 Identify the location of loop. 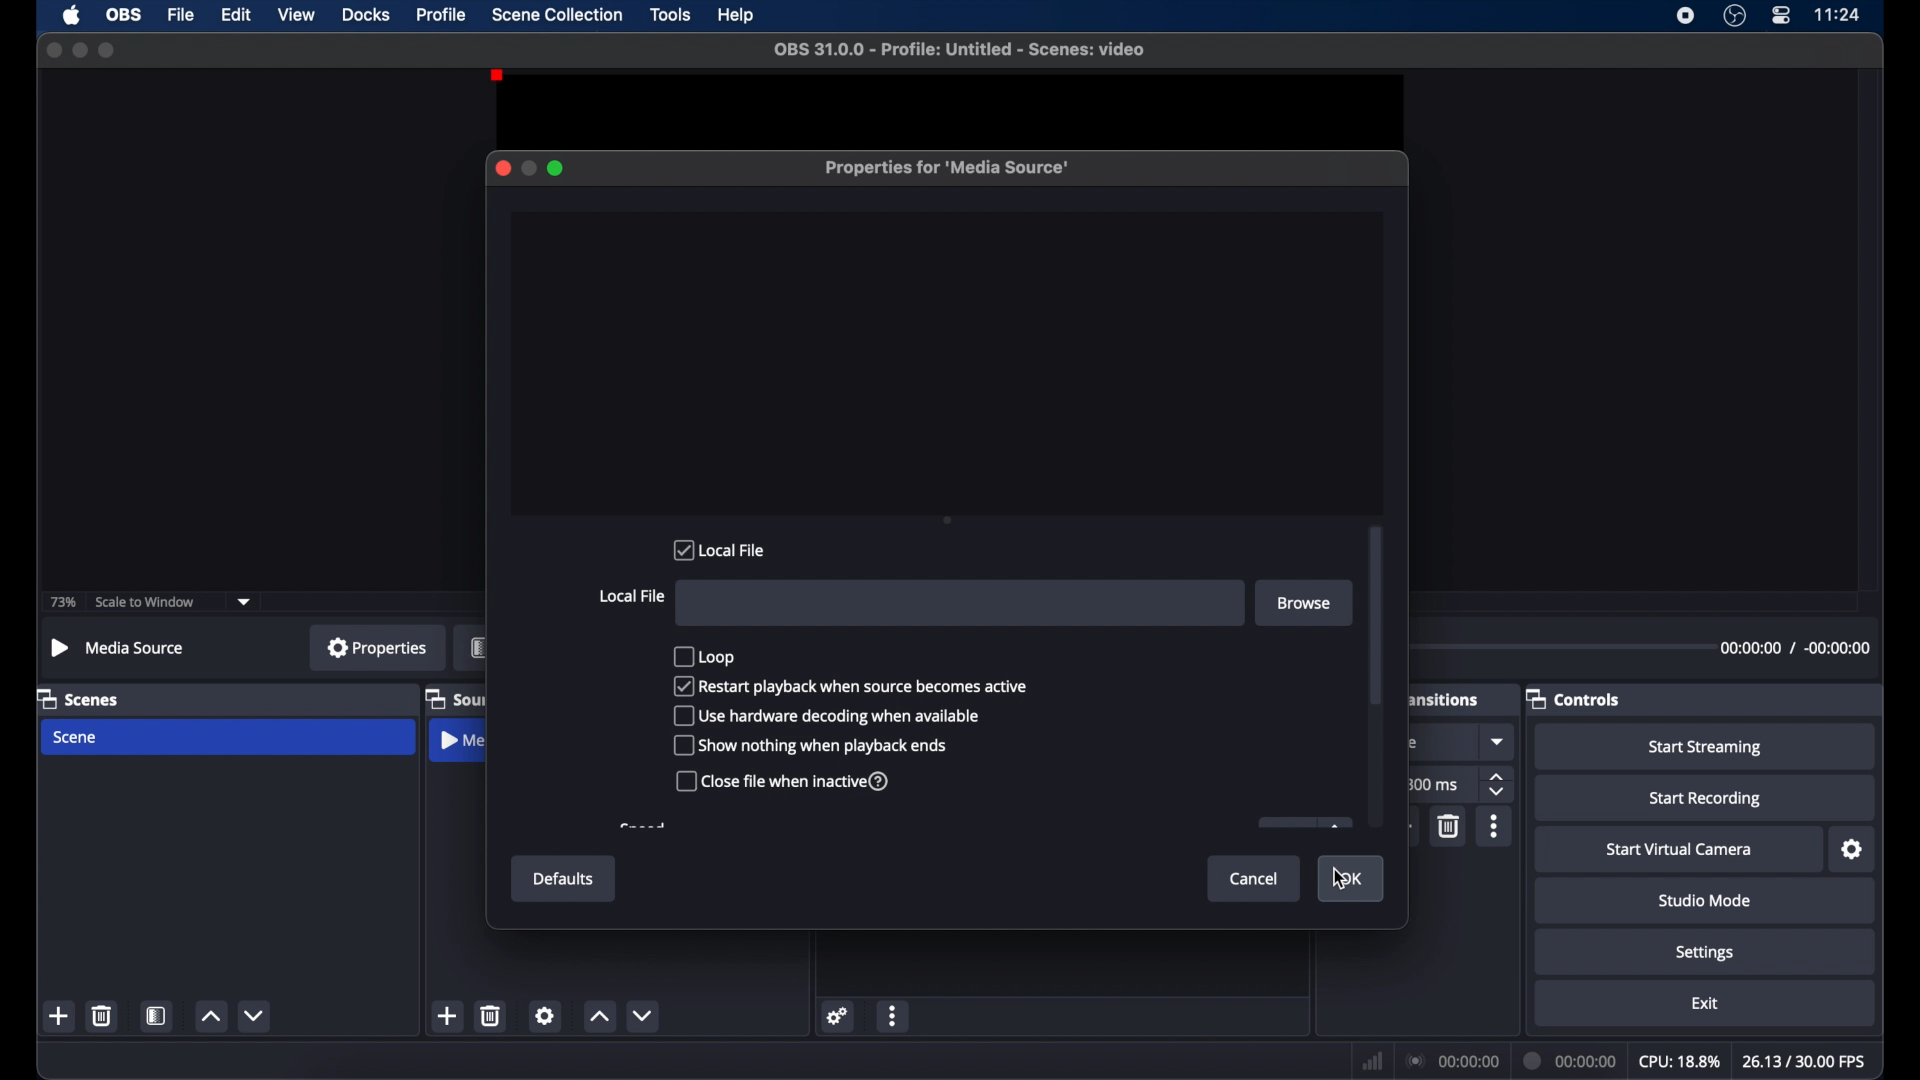
(703, 655).